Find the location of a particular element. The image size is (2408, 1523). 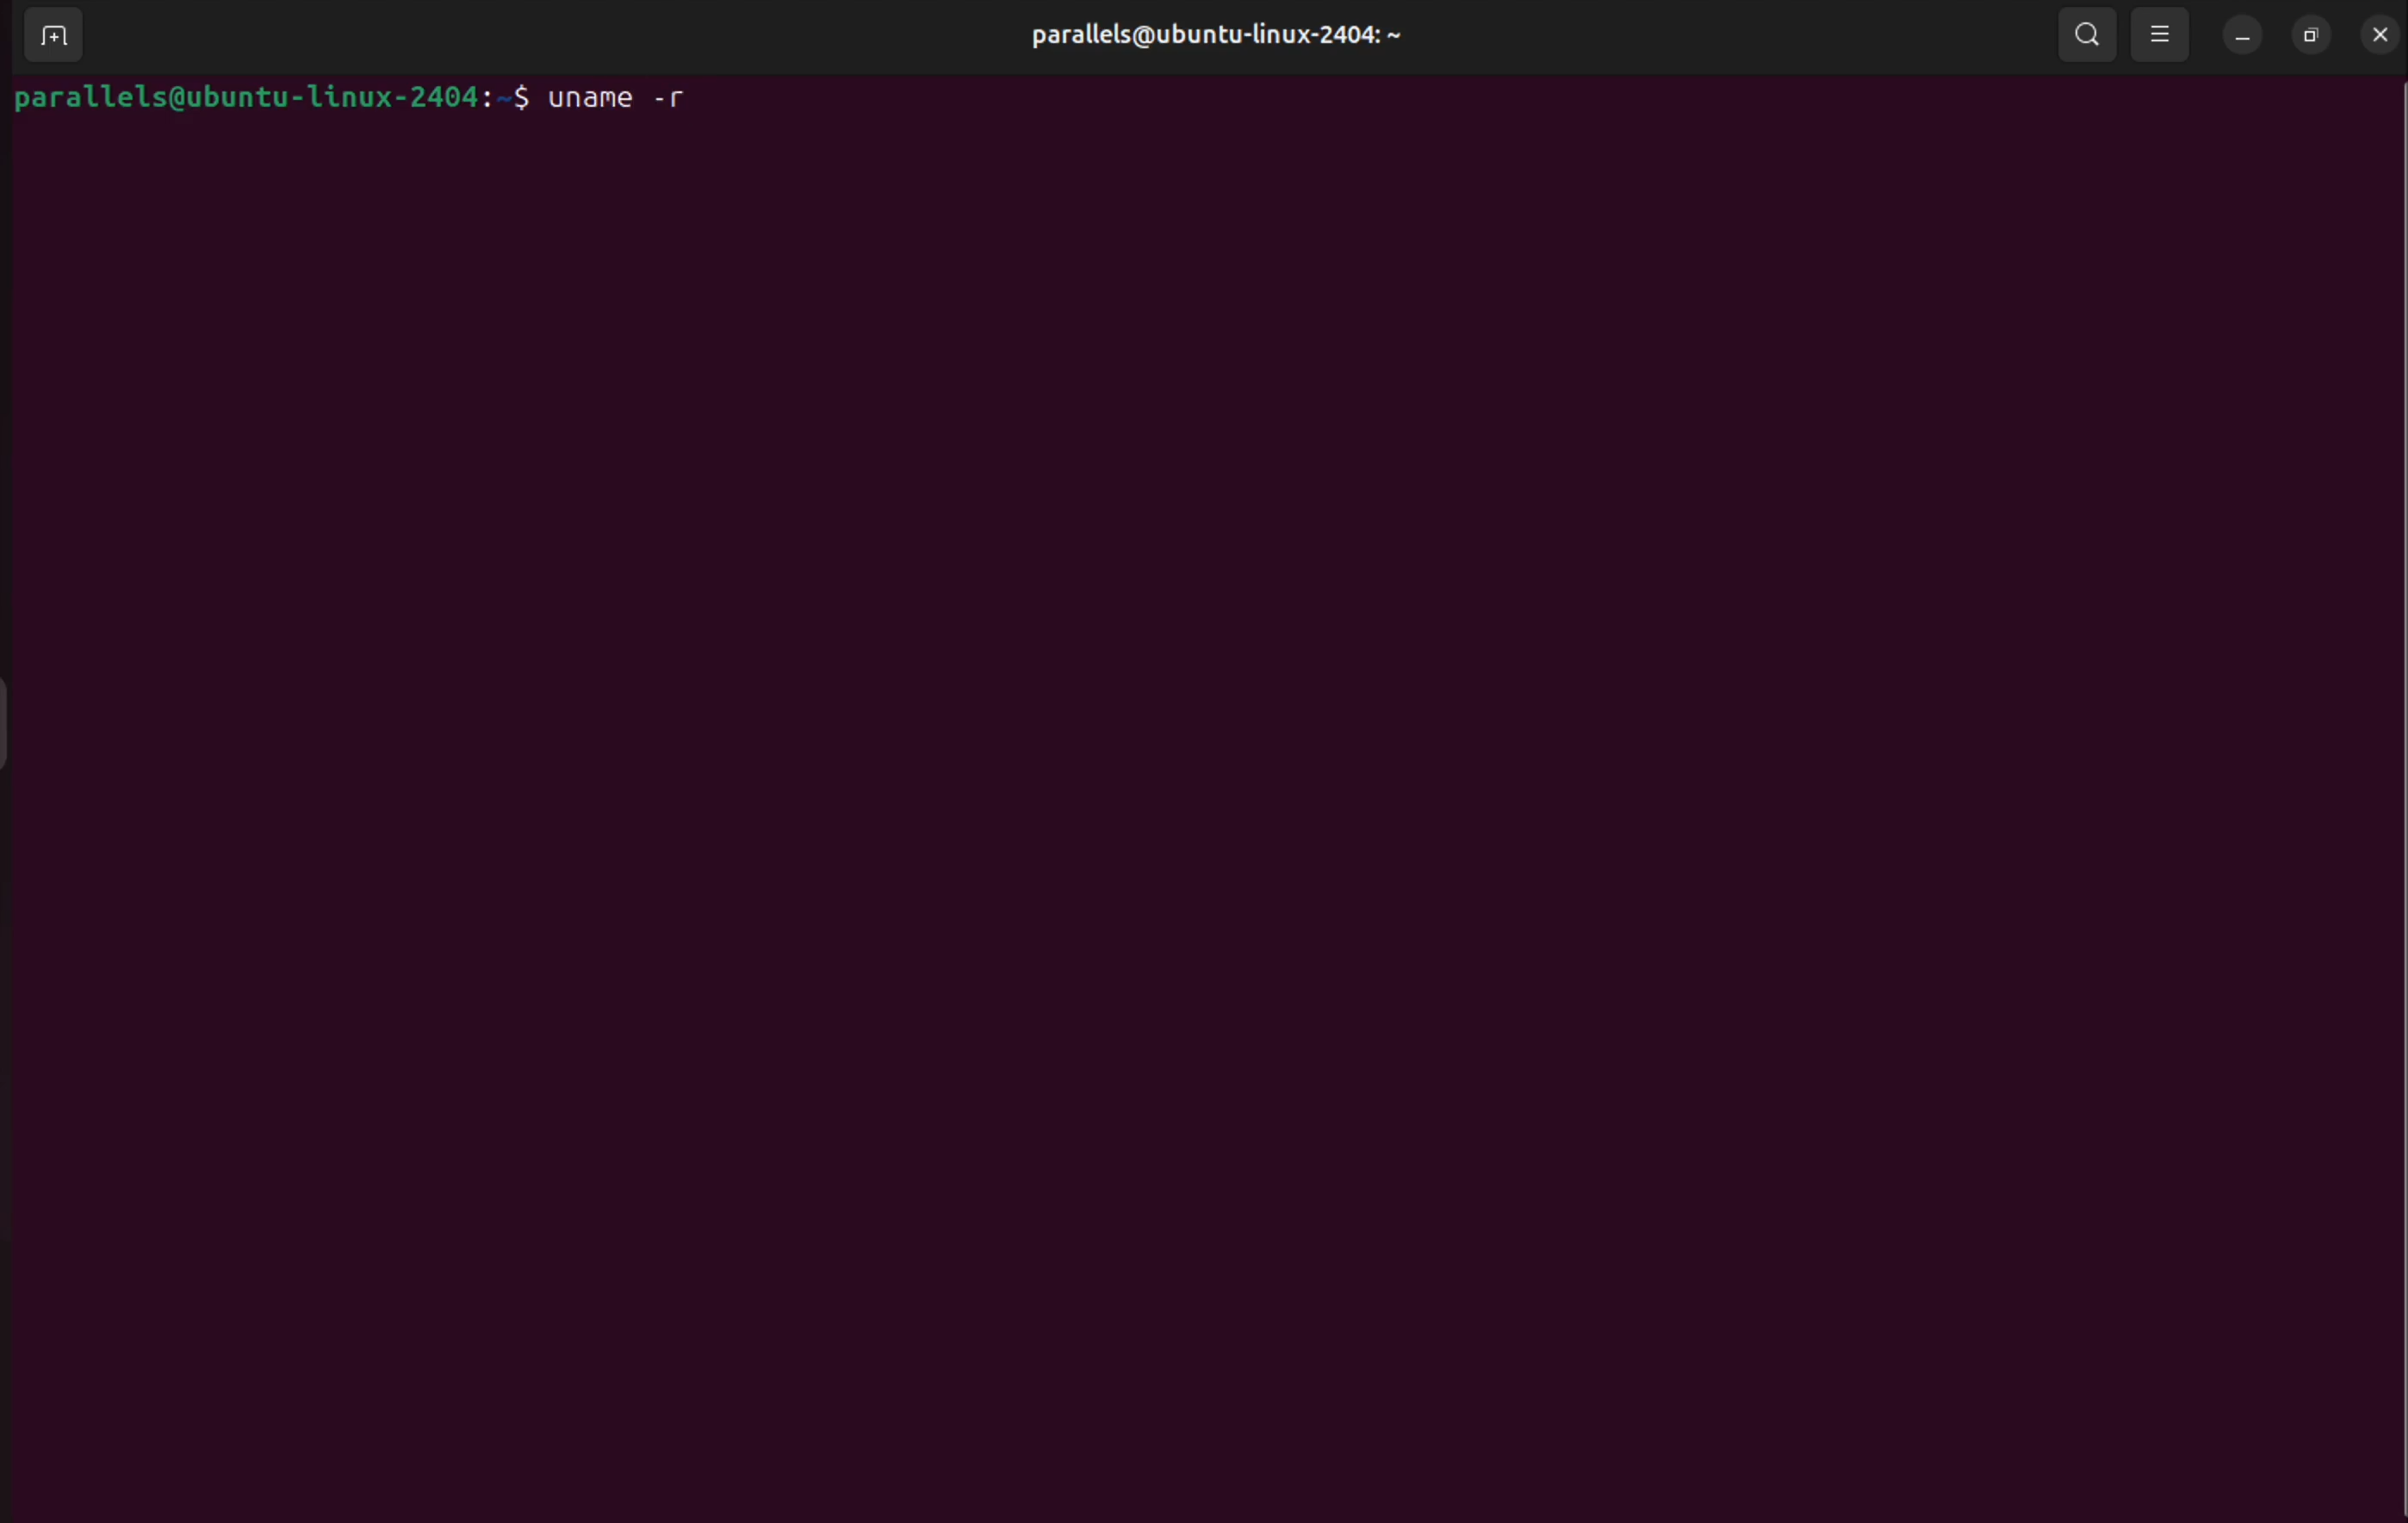

parallels@ubuntu-linux-2404: ~ is located at coordinates (1197, 33).